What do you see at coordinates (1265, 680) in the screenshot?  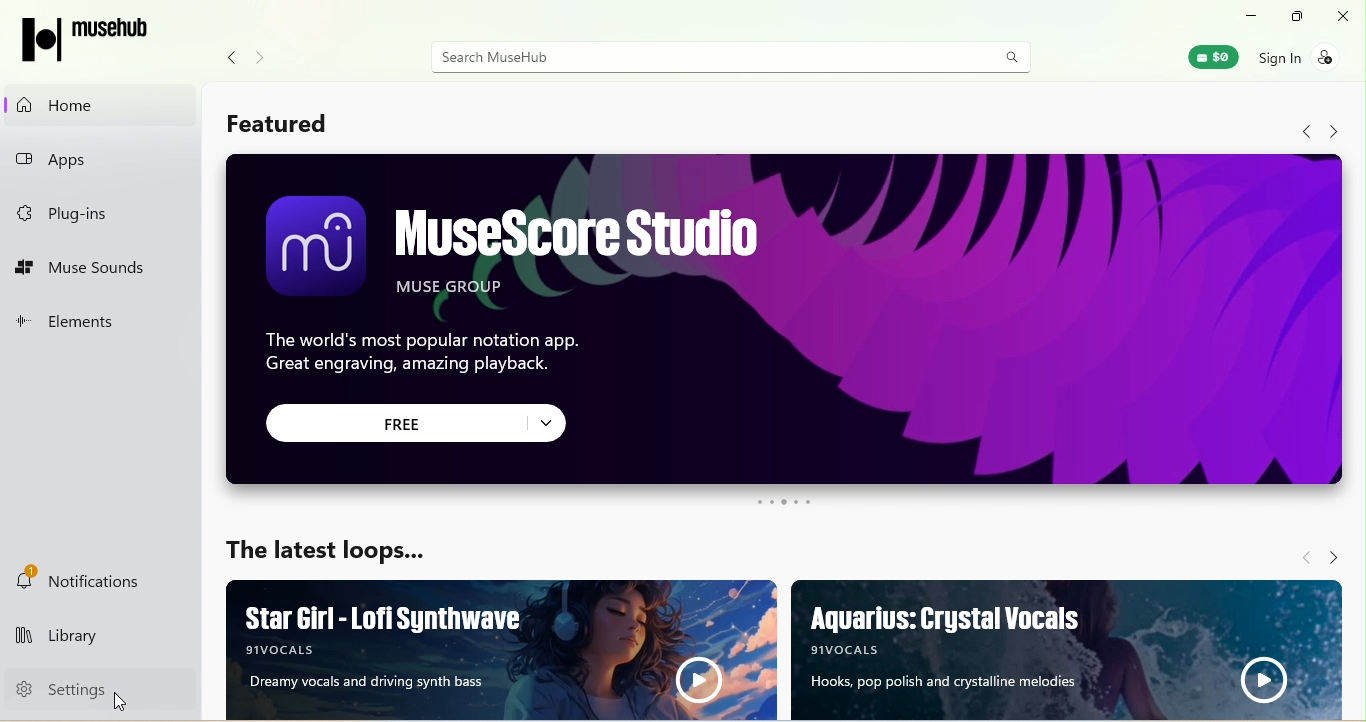 I see `Play` at bounding box center [1265, 680].